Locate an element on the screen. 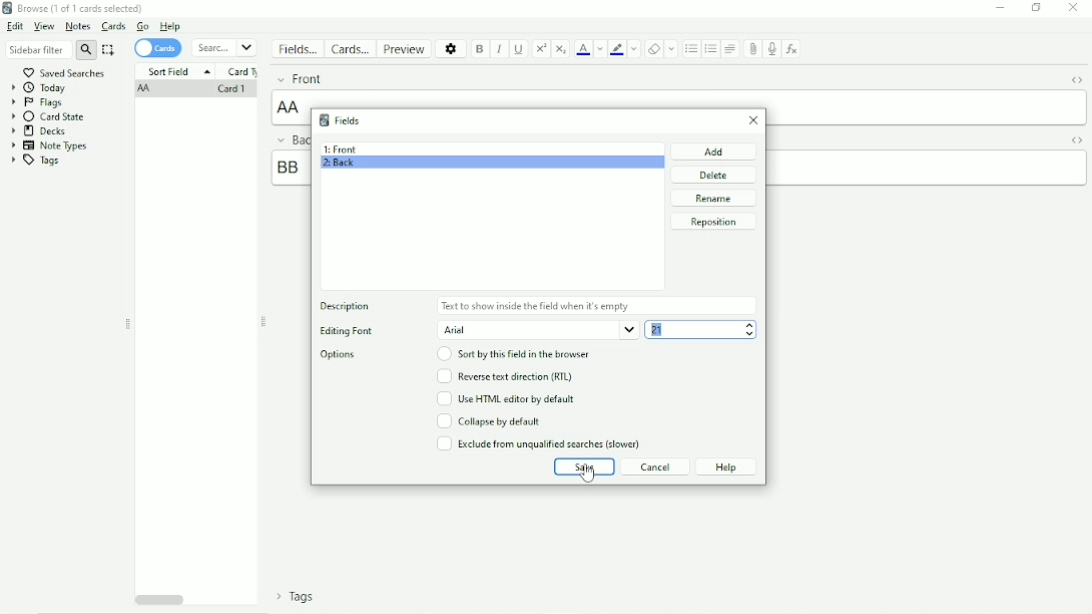 This screenshot has width=1092, height=614. Record audio is located at coordinates (770, 49).